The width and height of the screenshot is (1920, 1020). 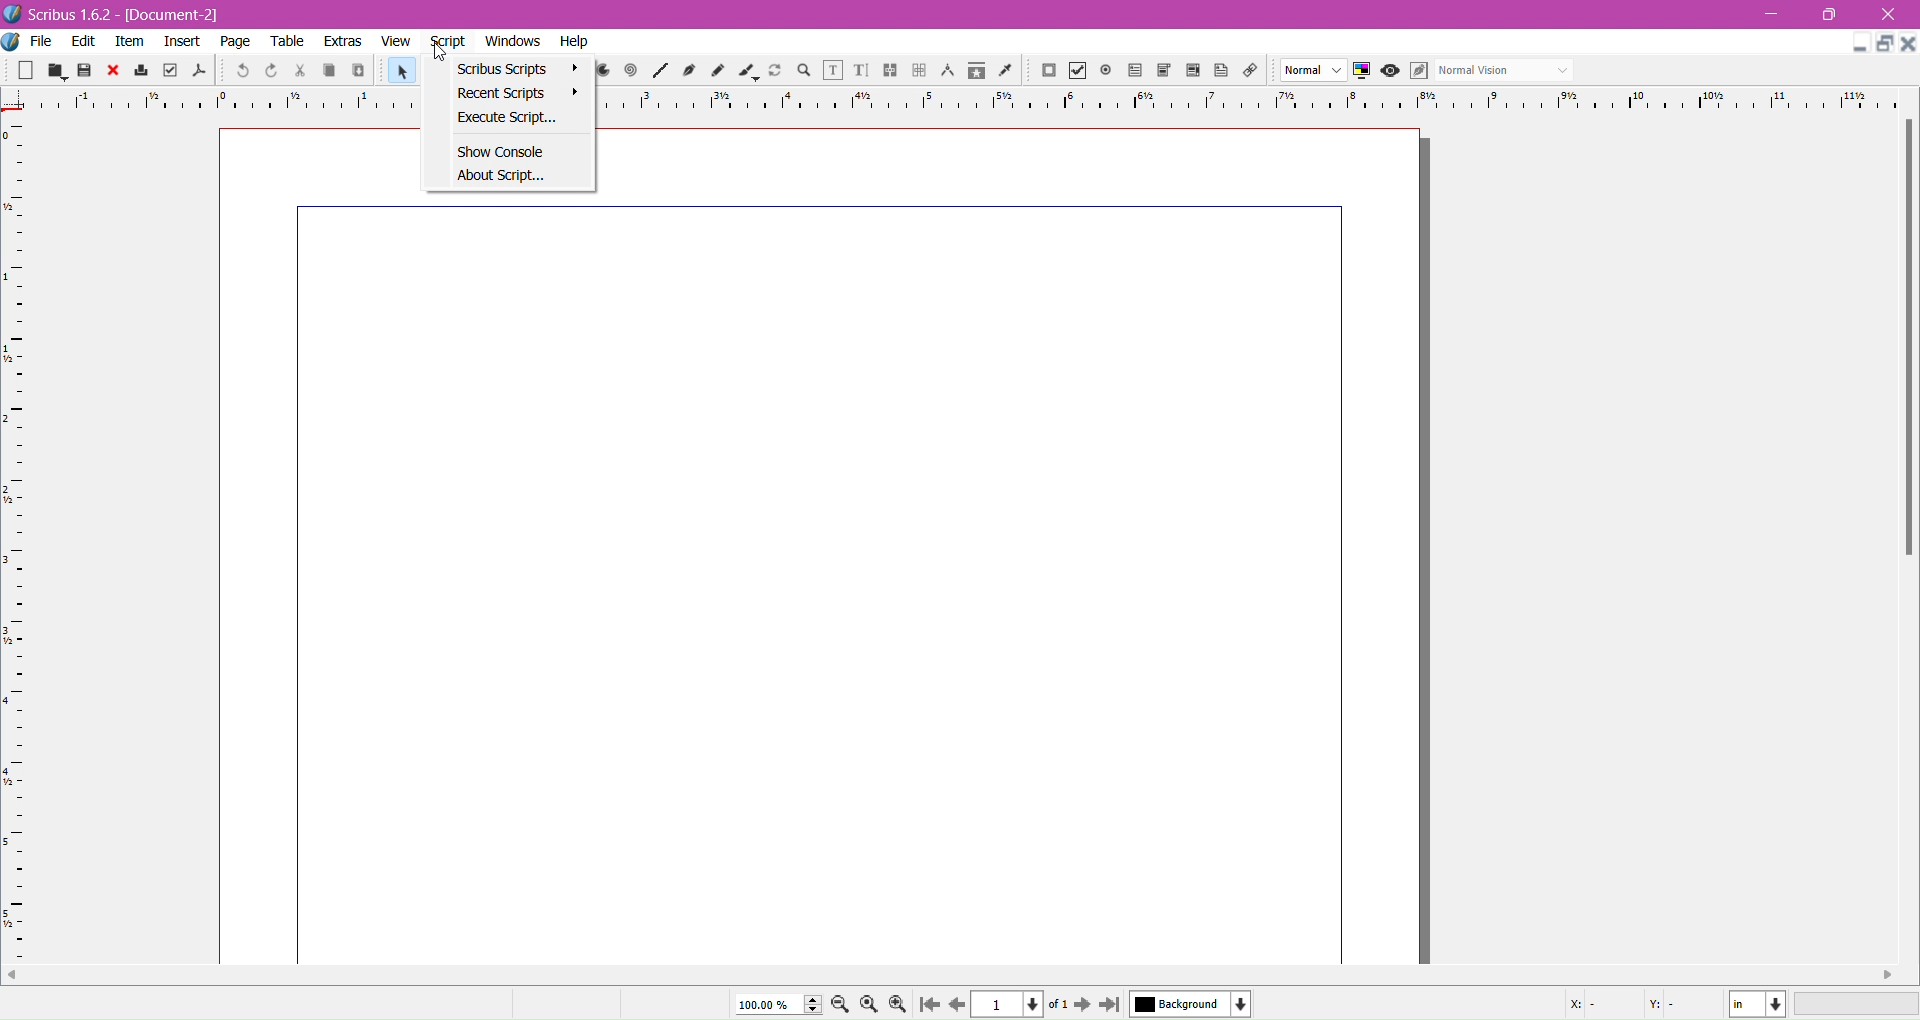 What do you see at coordinates (170, 71) in the screenshot?
I see `Preflight Verifier` at bounding box center [170, 71].